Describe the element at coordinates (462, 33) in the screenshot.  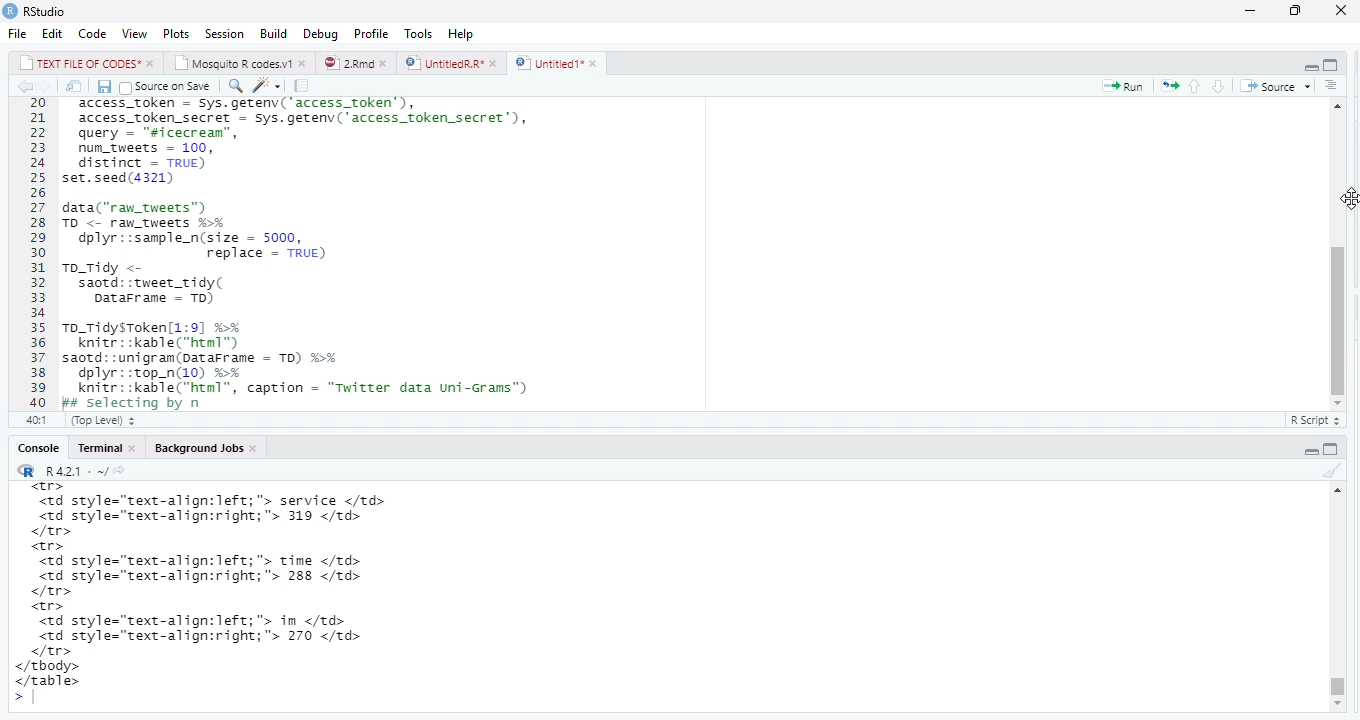
I see `Help` at that location.